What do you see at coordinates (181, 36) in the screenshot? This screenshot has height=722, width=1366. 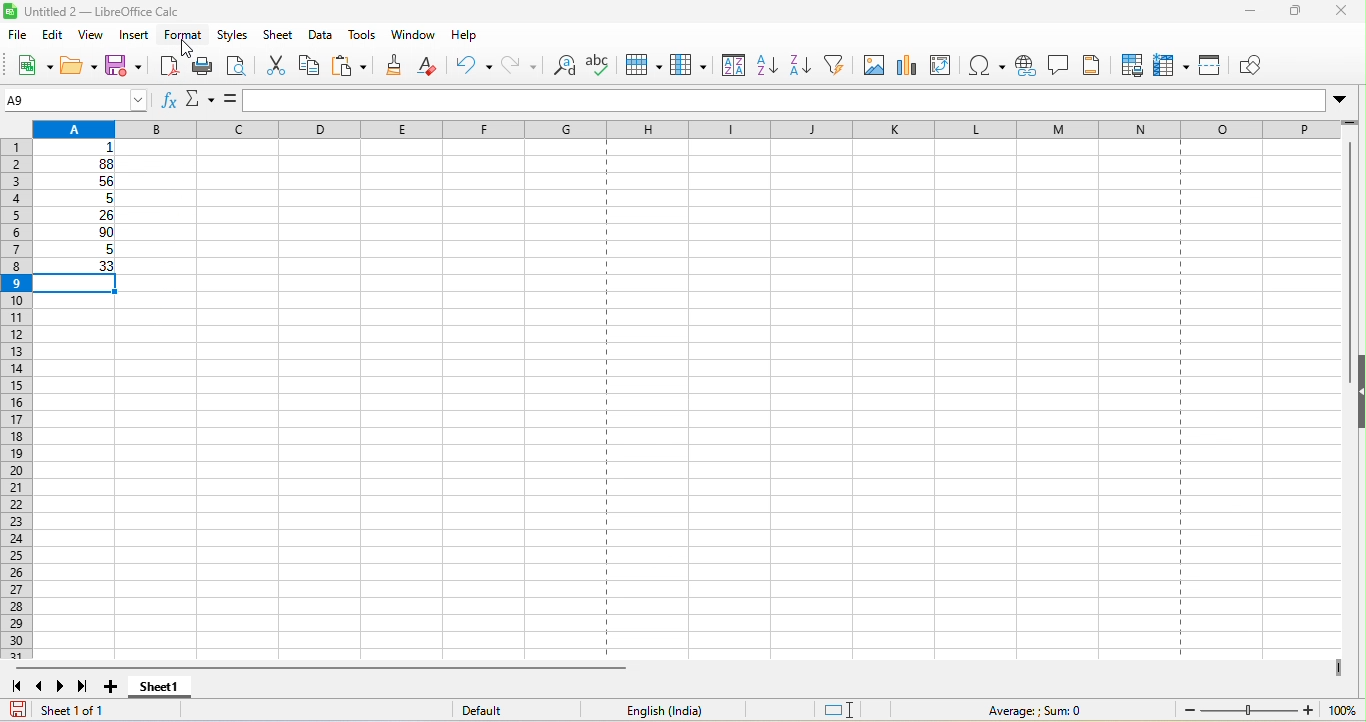 I see `format` at bounding box center [181, 36].